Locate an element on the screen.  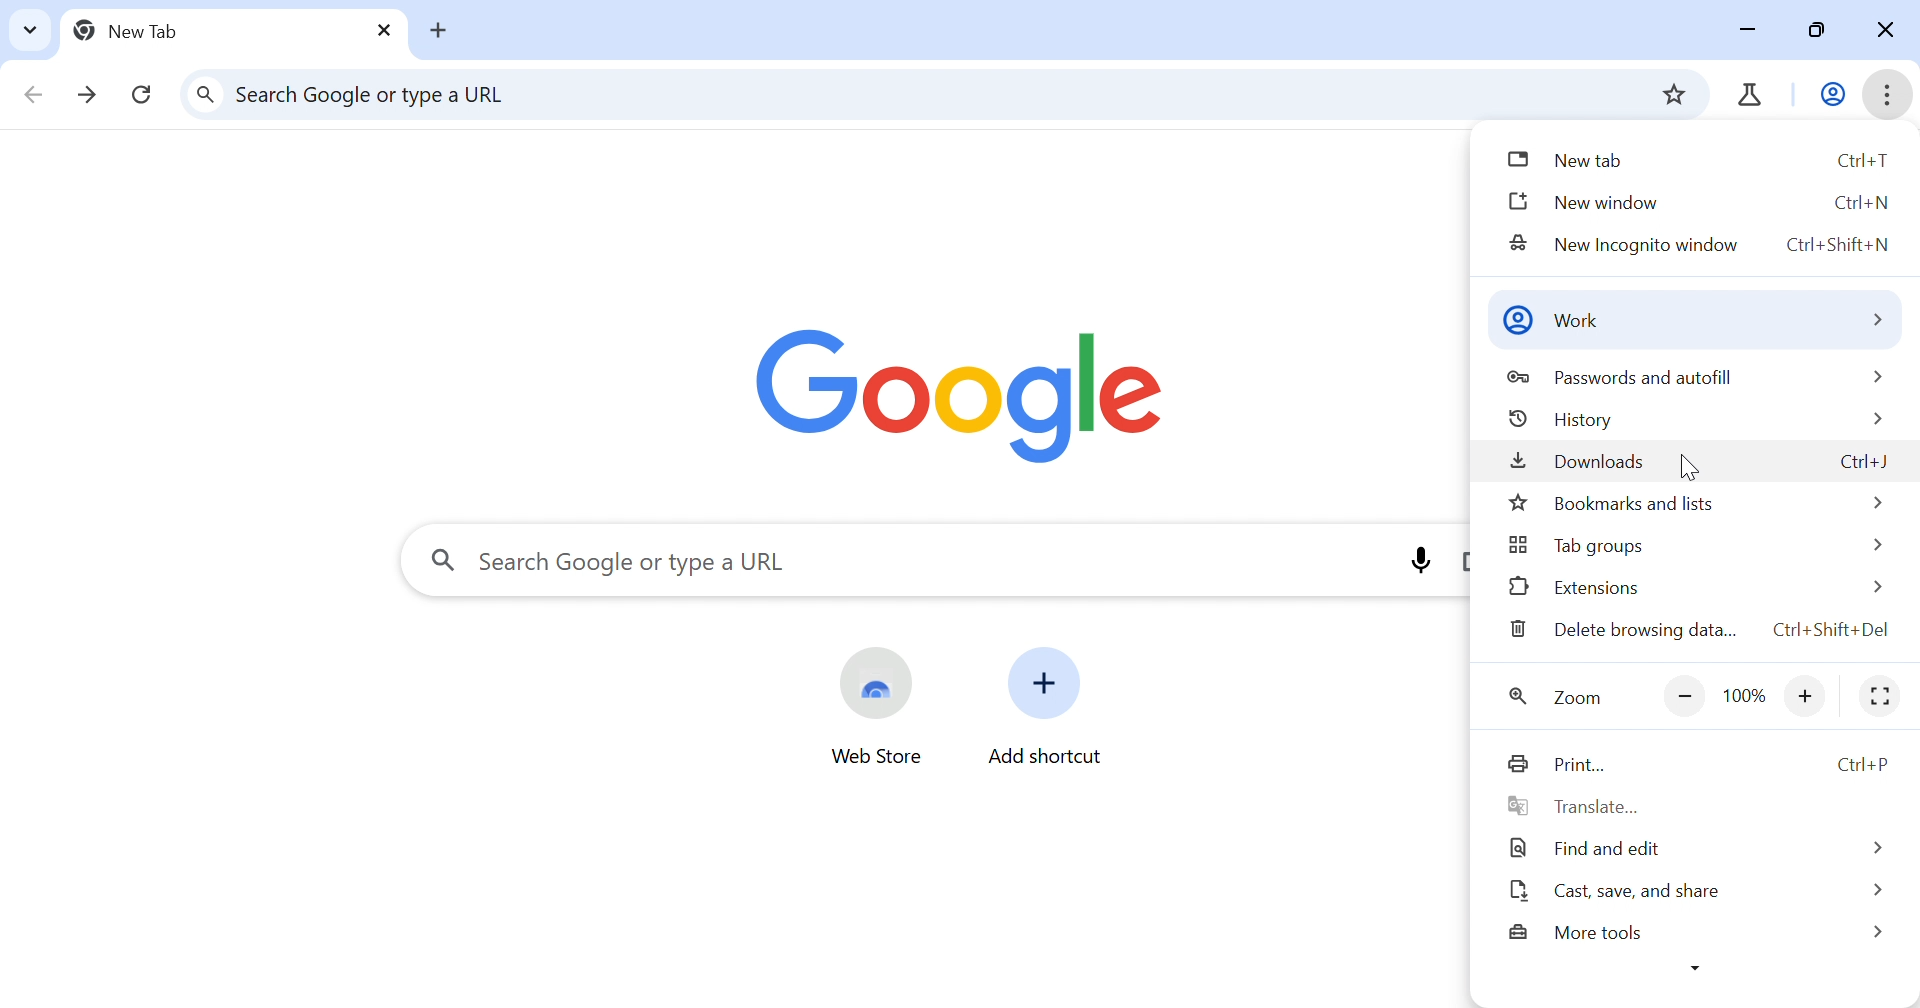
Arrow is located at coordinates (1875, 419).